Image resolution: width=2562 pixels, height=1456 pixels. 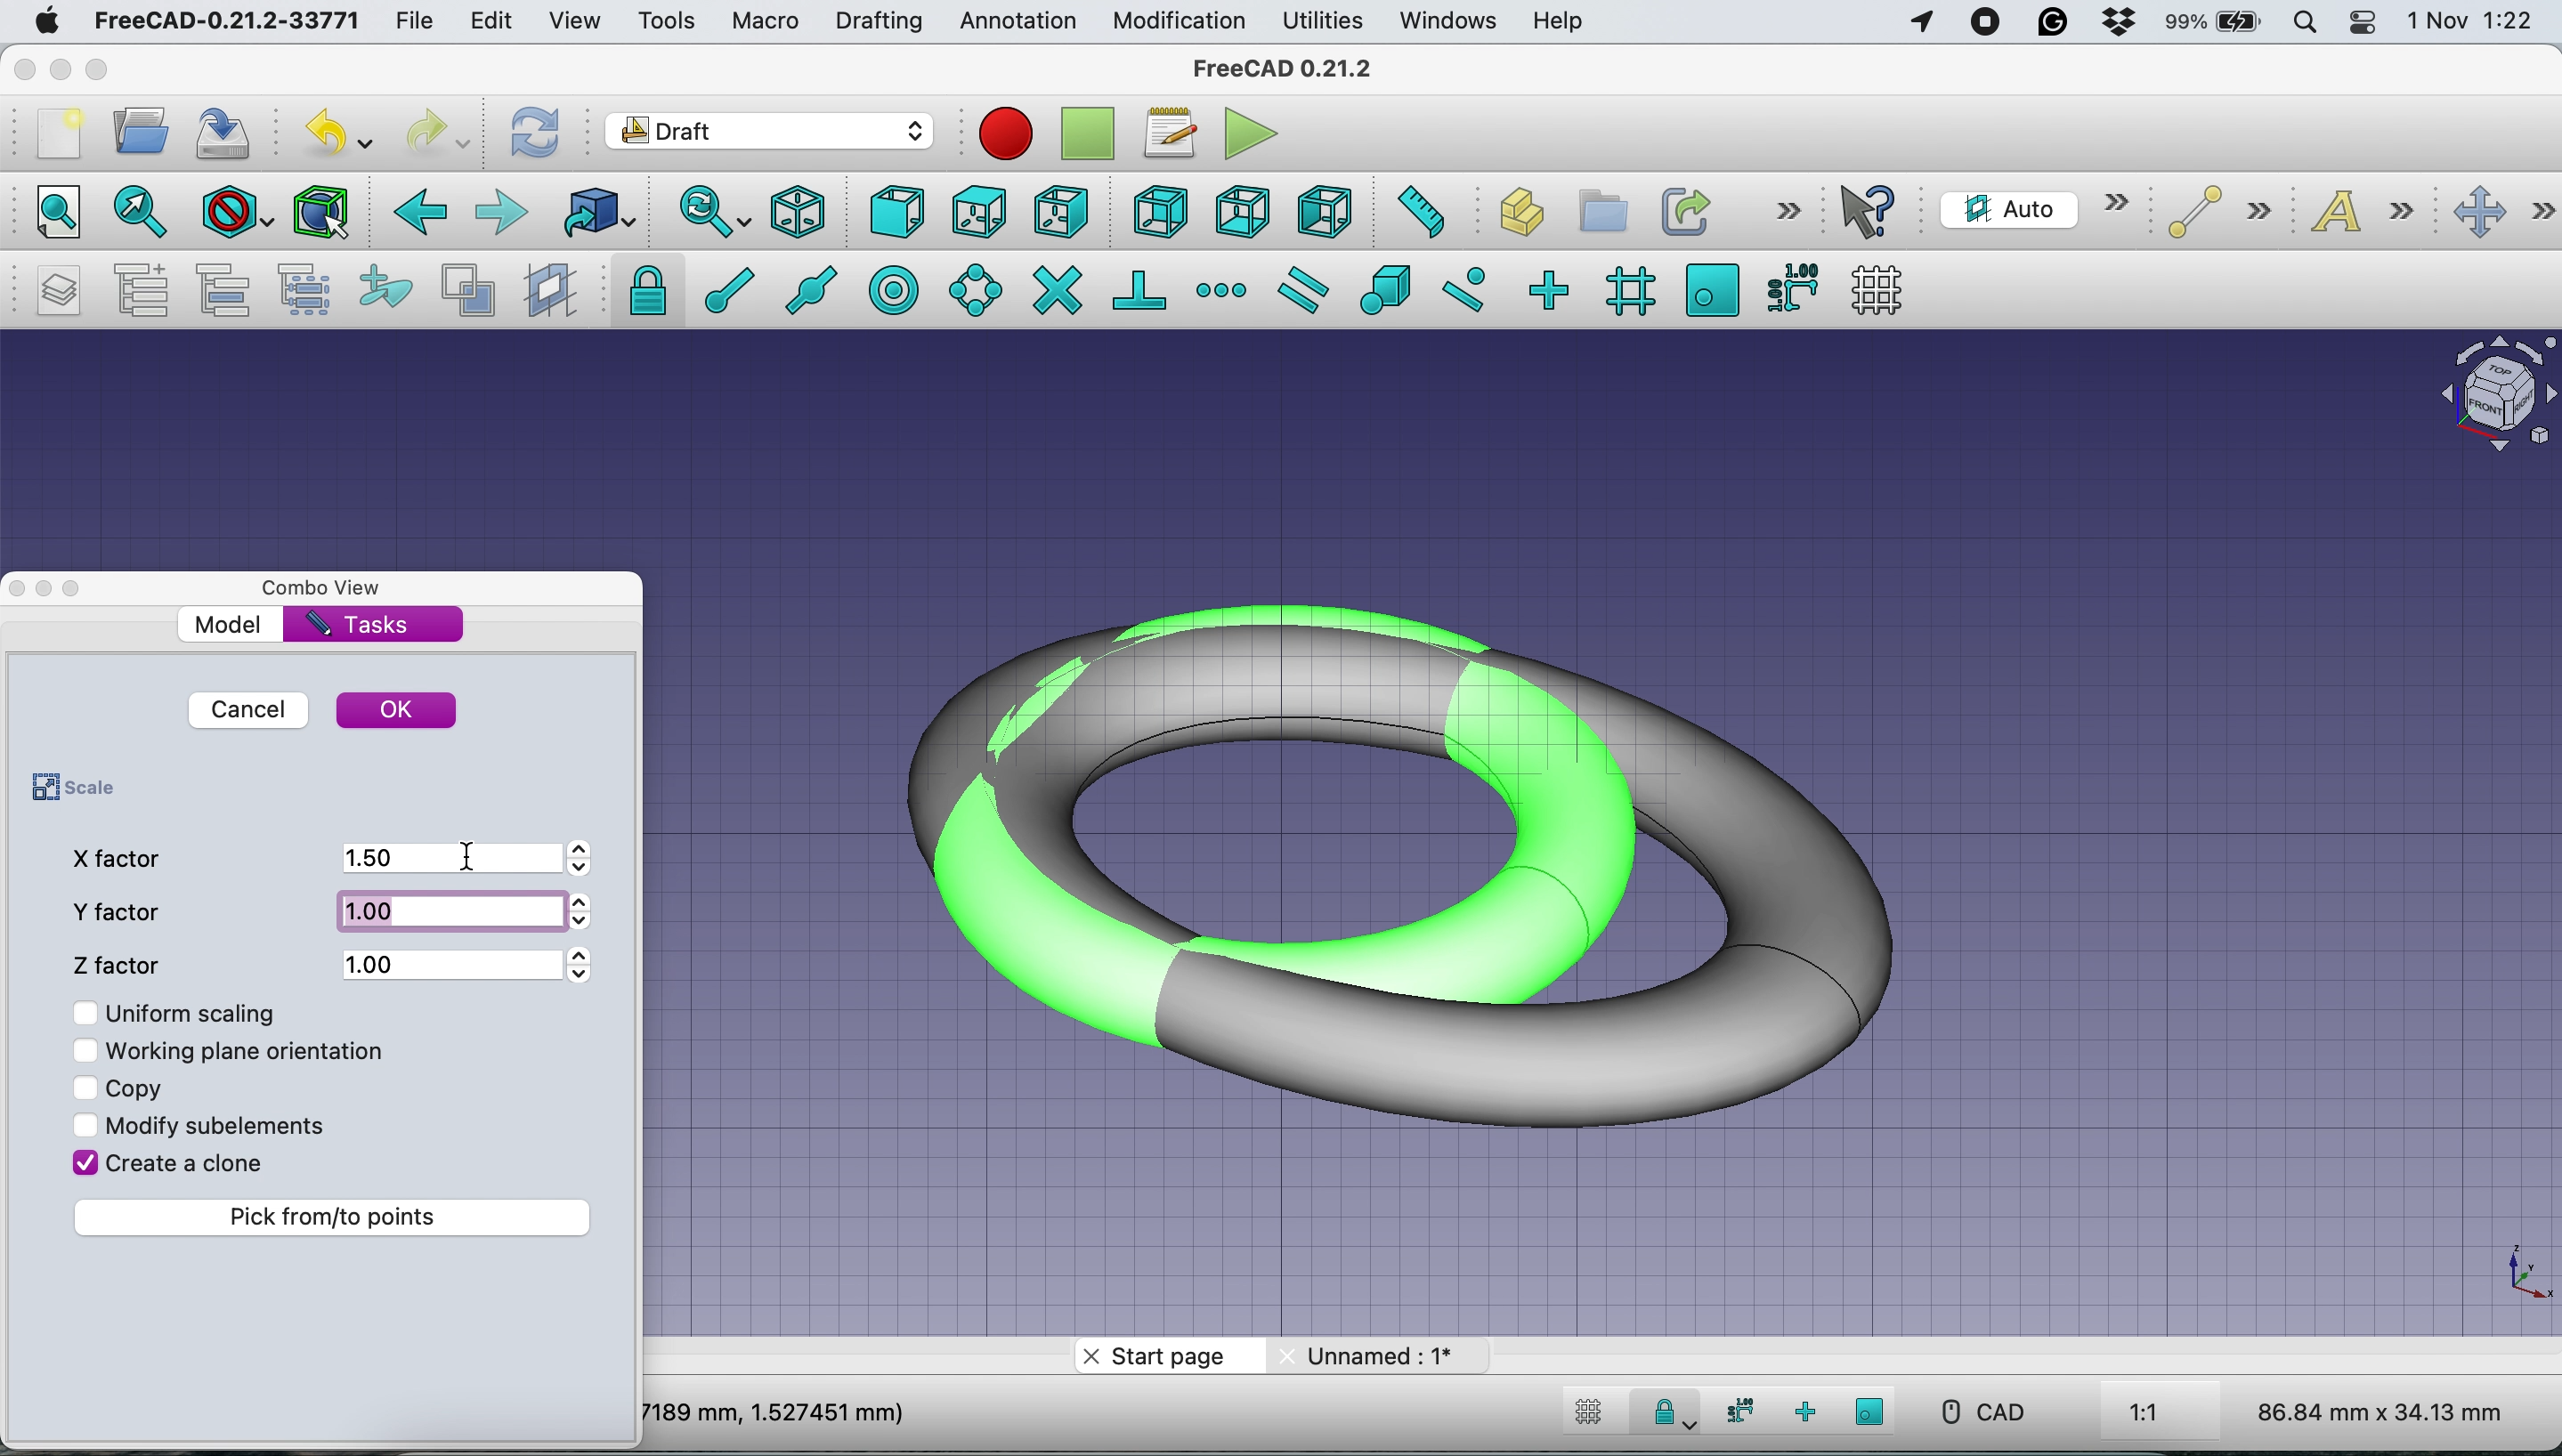 I want to click on scale, so click(x=68, y=789).